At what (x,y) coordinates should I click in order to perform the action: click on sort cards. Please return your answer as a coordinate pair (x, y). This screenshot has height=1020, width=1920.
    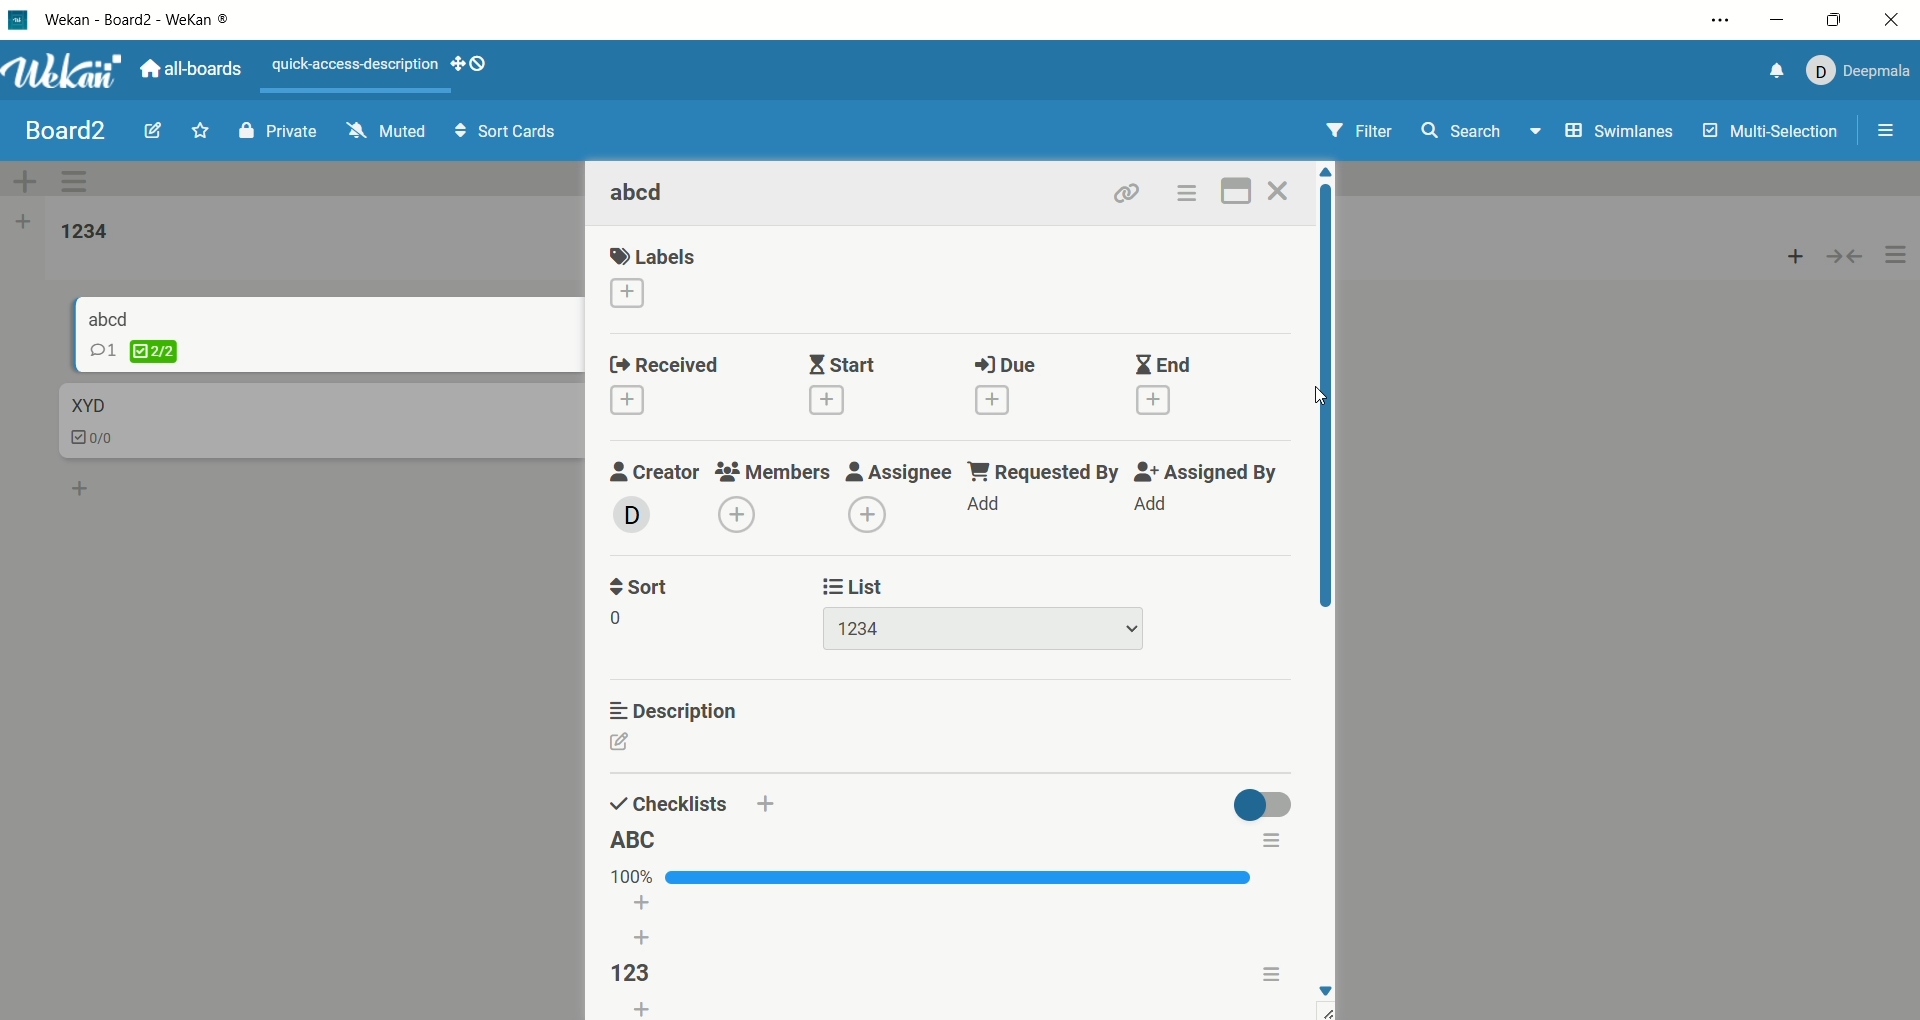
    Looking at the image, I should click on (505, 133).